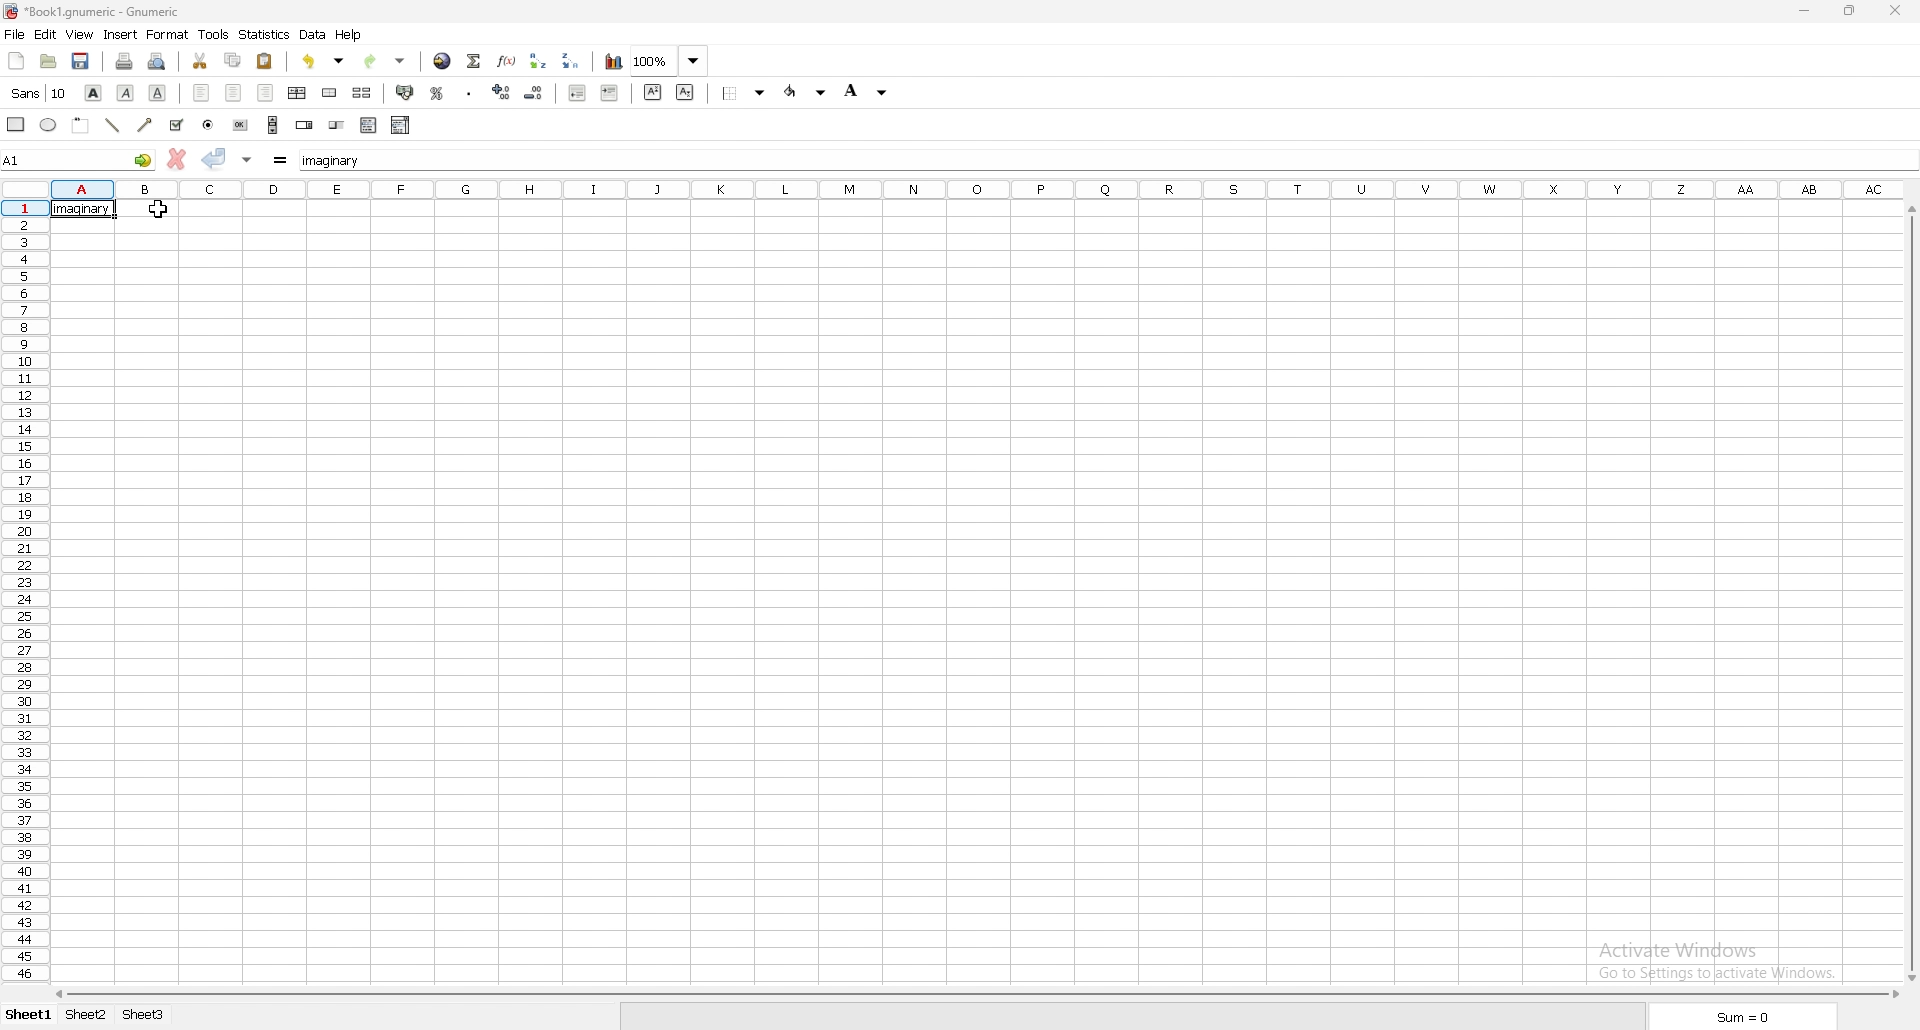 This screenshot has height=1030, width=1920. What do you see at coordinates (249, 159) in the screenshot?
I see `accept changes in all cells` at bounding box center [249, 159].